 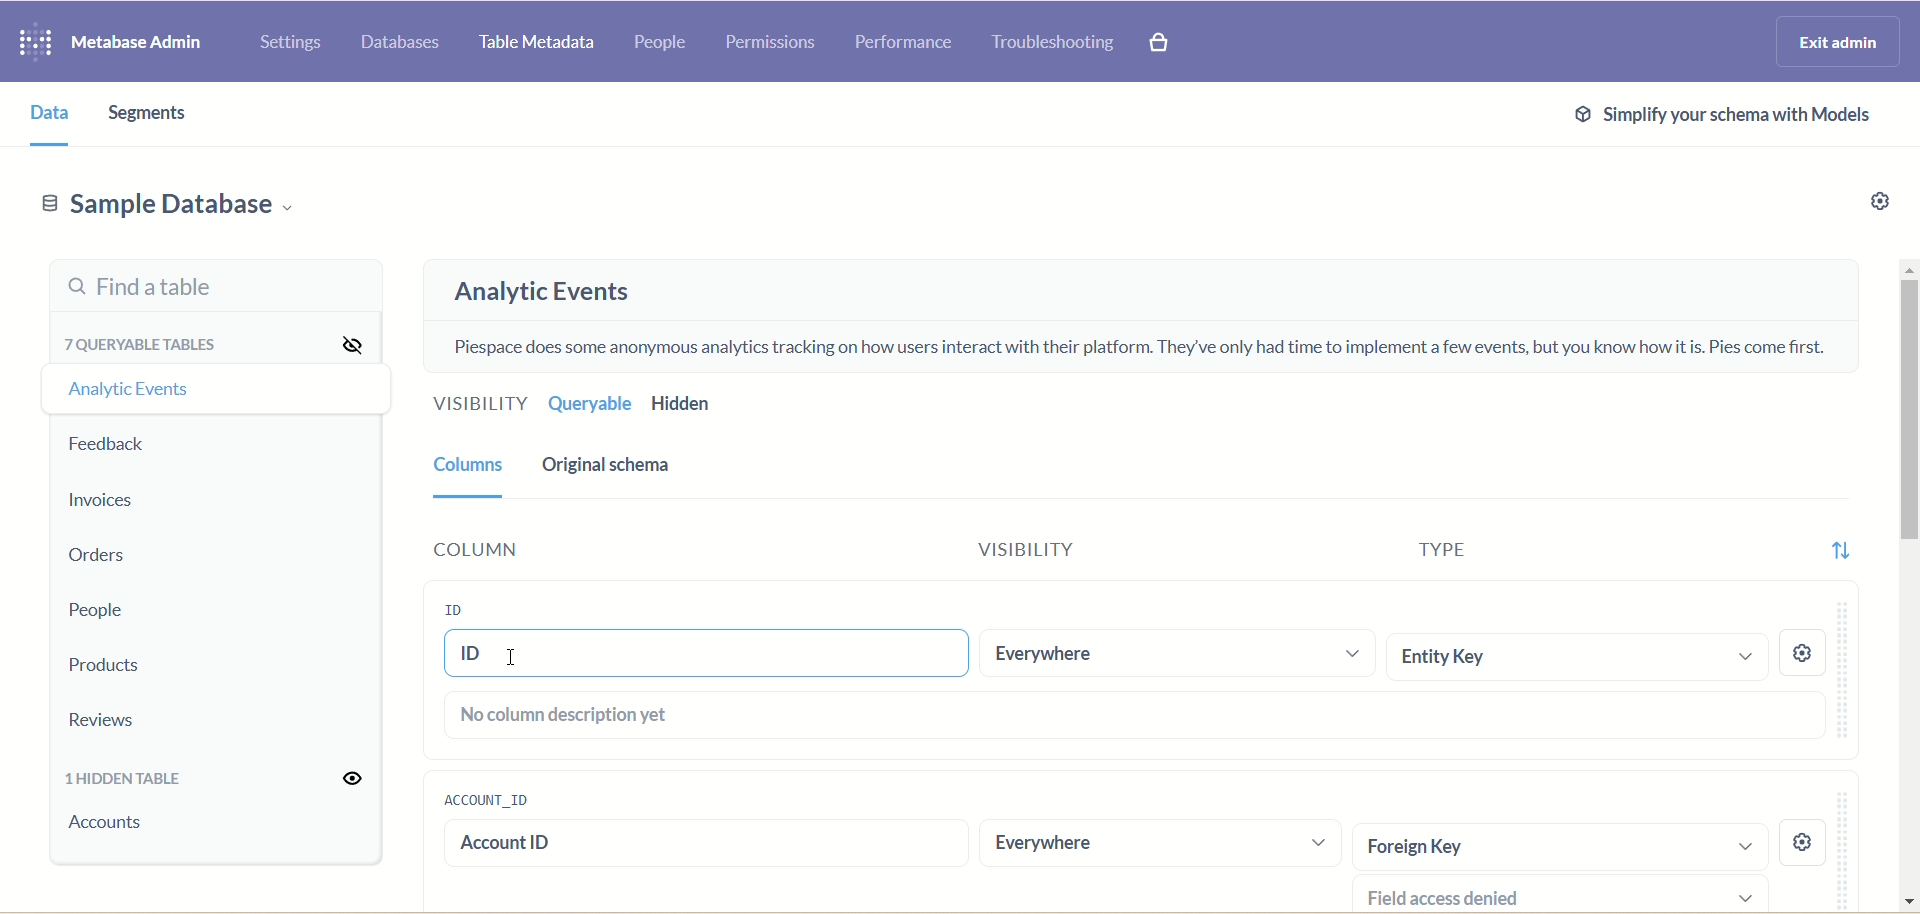 What do you see at coordinates (136, 343) in the screenshot?
I see `7 queryable tables` at bounding box center [136, 343].